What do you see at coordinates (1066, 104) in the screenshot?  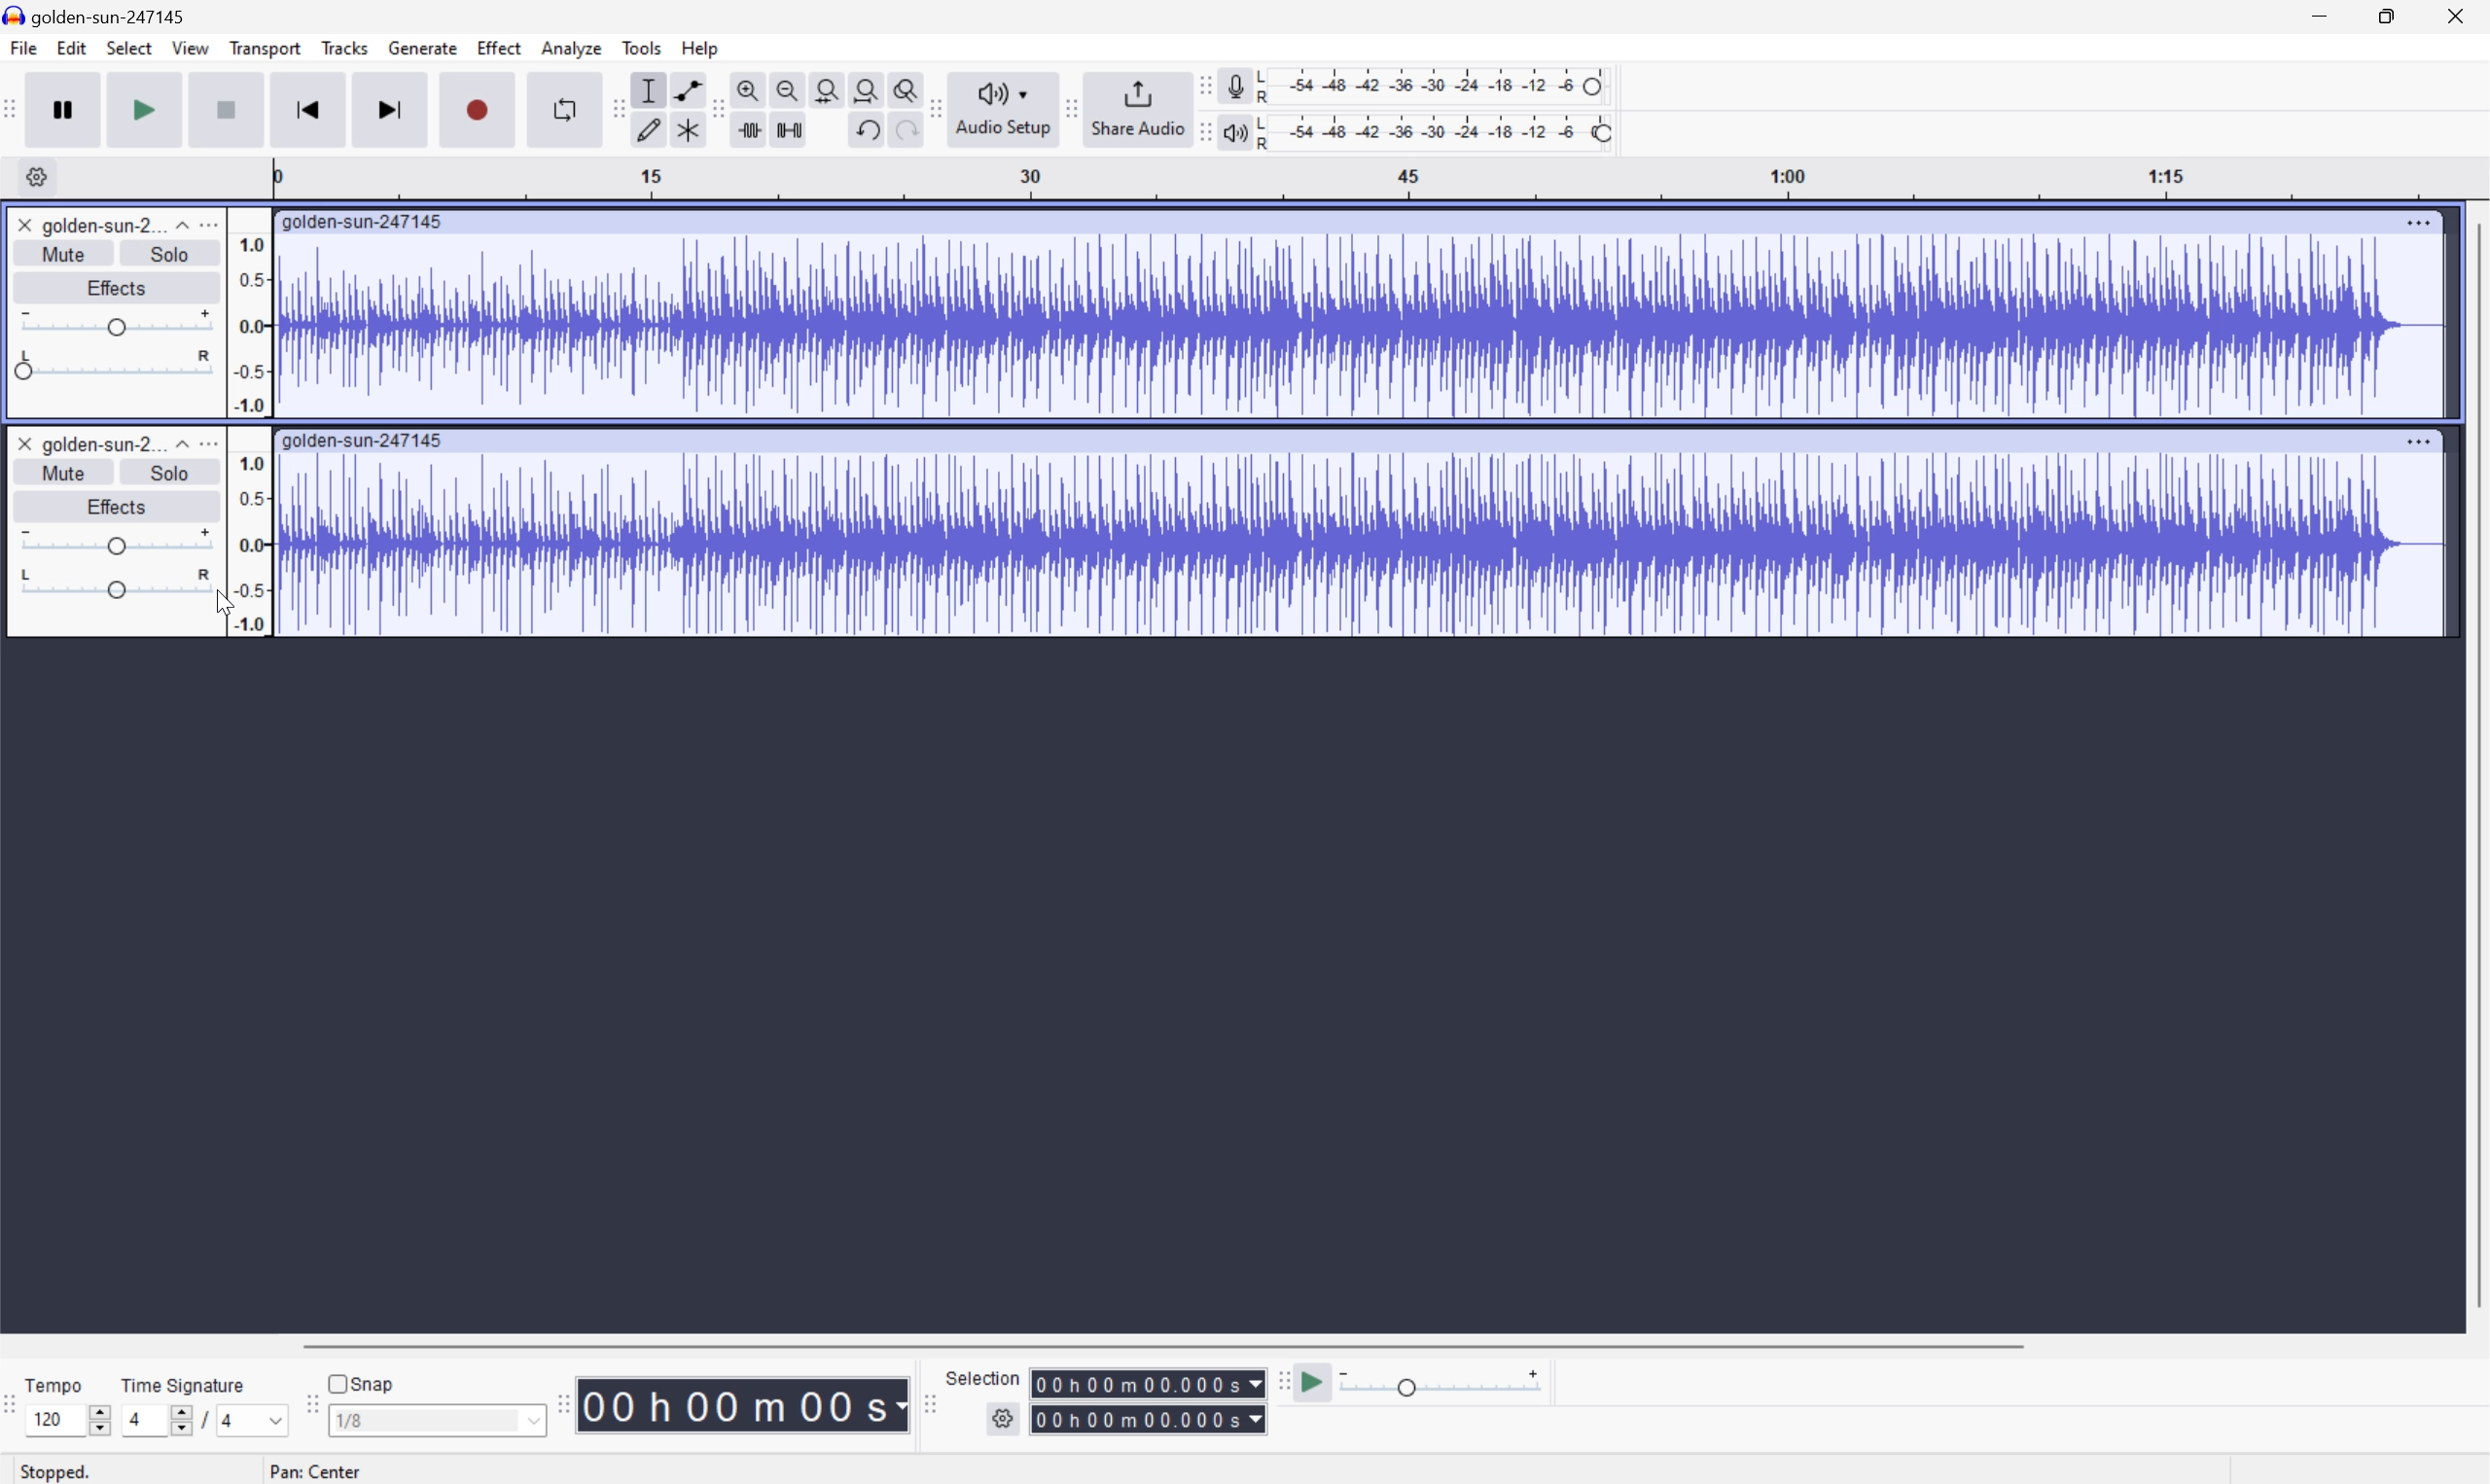 I see `Audacity Share audio toolbar` at bounding box center [1066, 104].